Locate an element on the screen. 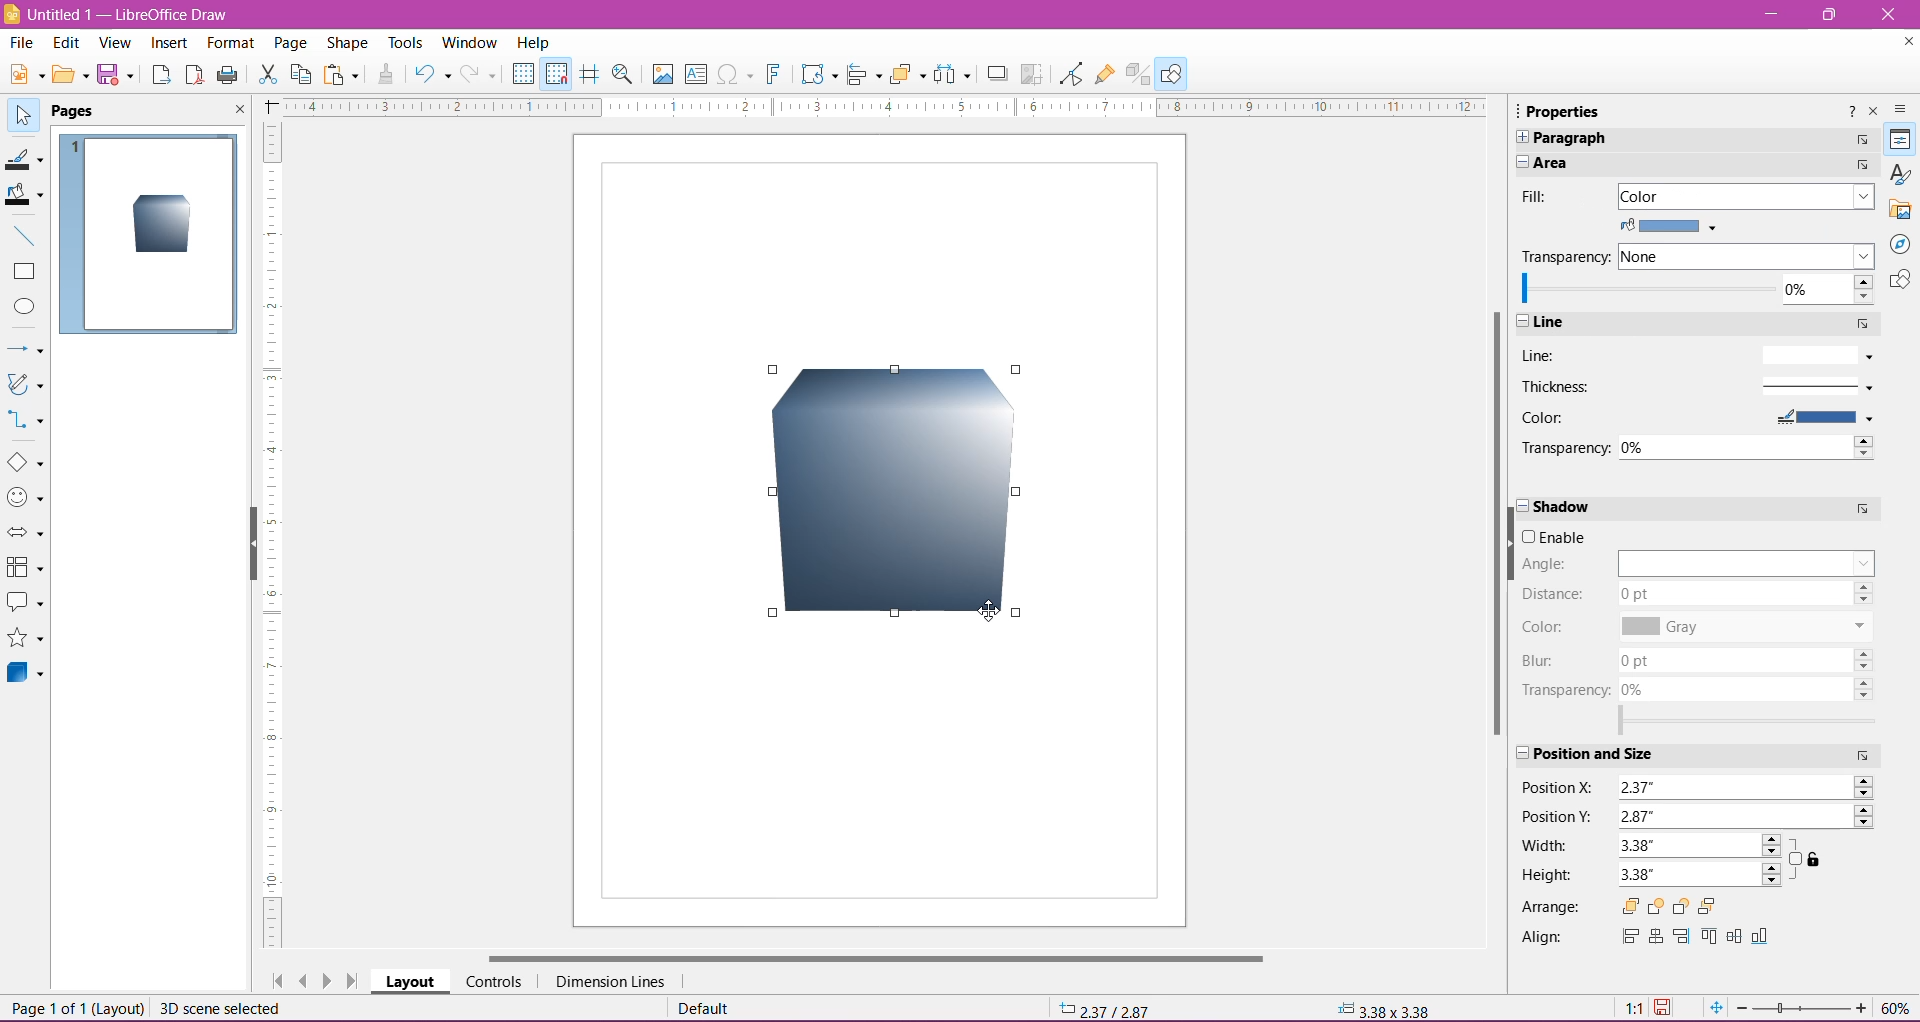  Transparency is located at coordinates (1568, 689).